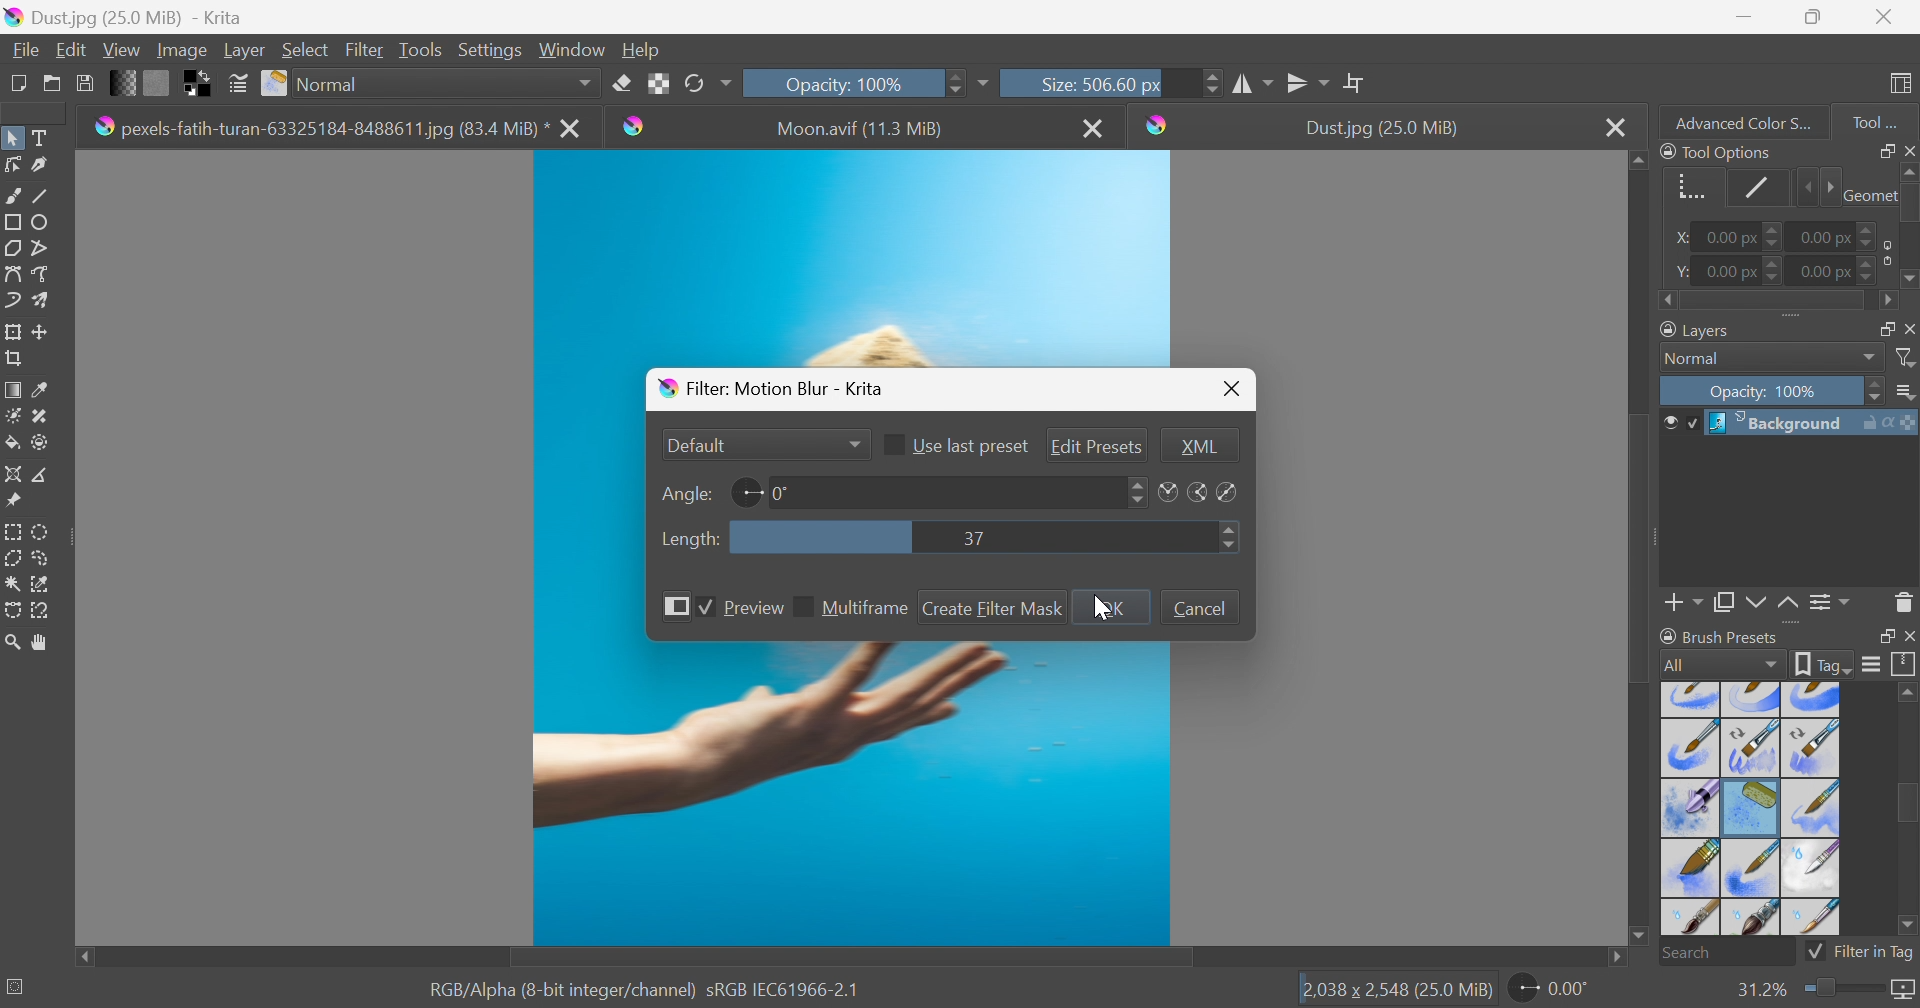  Describe the element at coordinates (43, 609) in the screenshot. I see `Magnetic Curve selection tool` at that location.